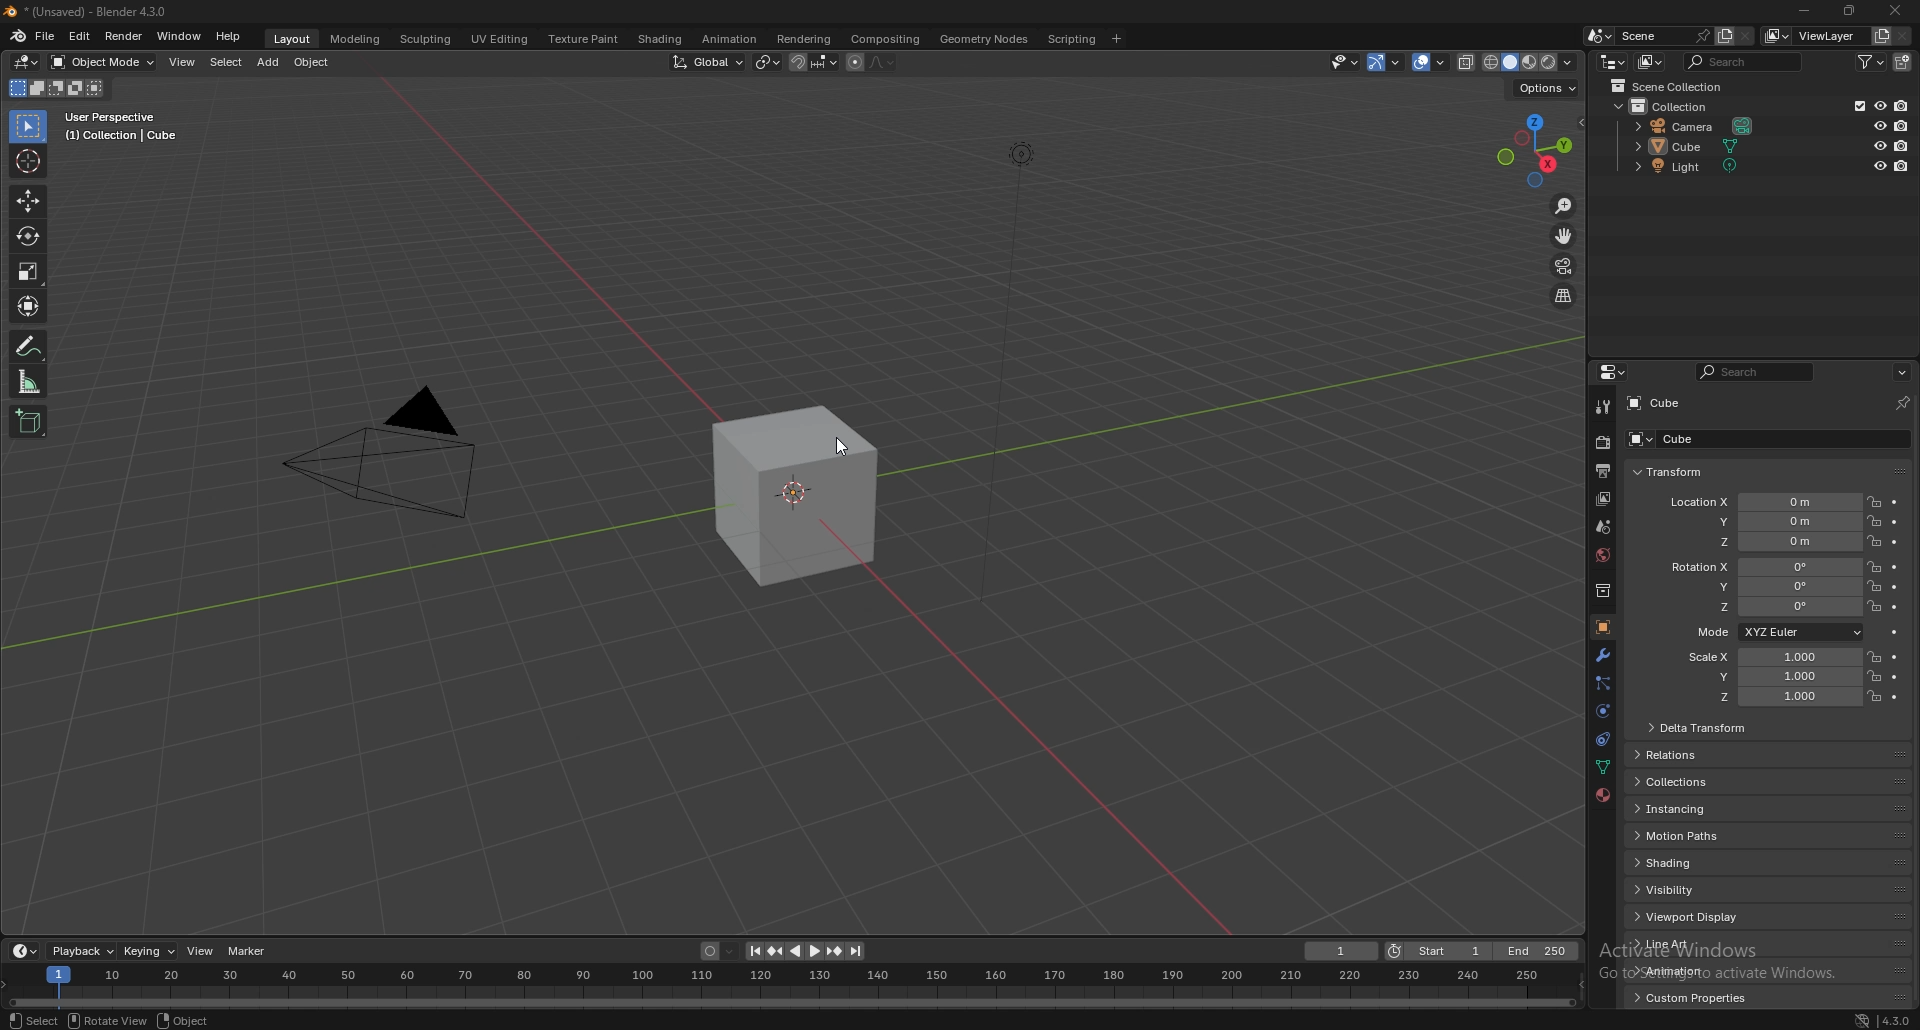 This screenshot has width=1920, height=1030. What do you see at coordinates (1671, 471) in the screenshot?
I see `transform` at bounding box center [1671, 471].